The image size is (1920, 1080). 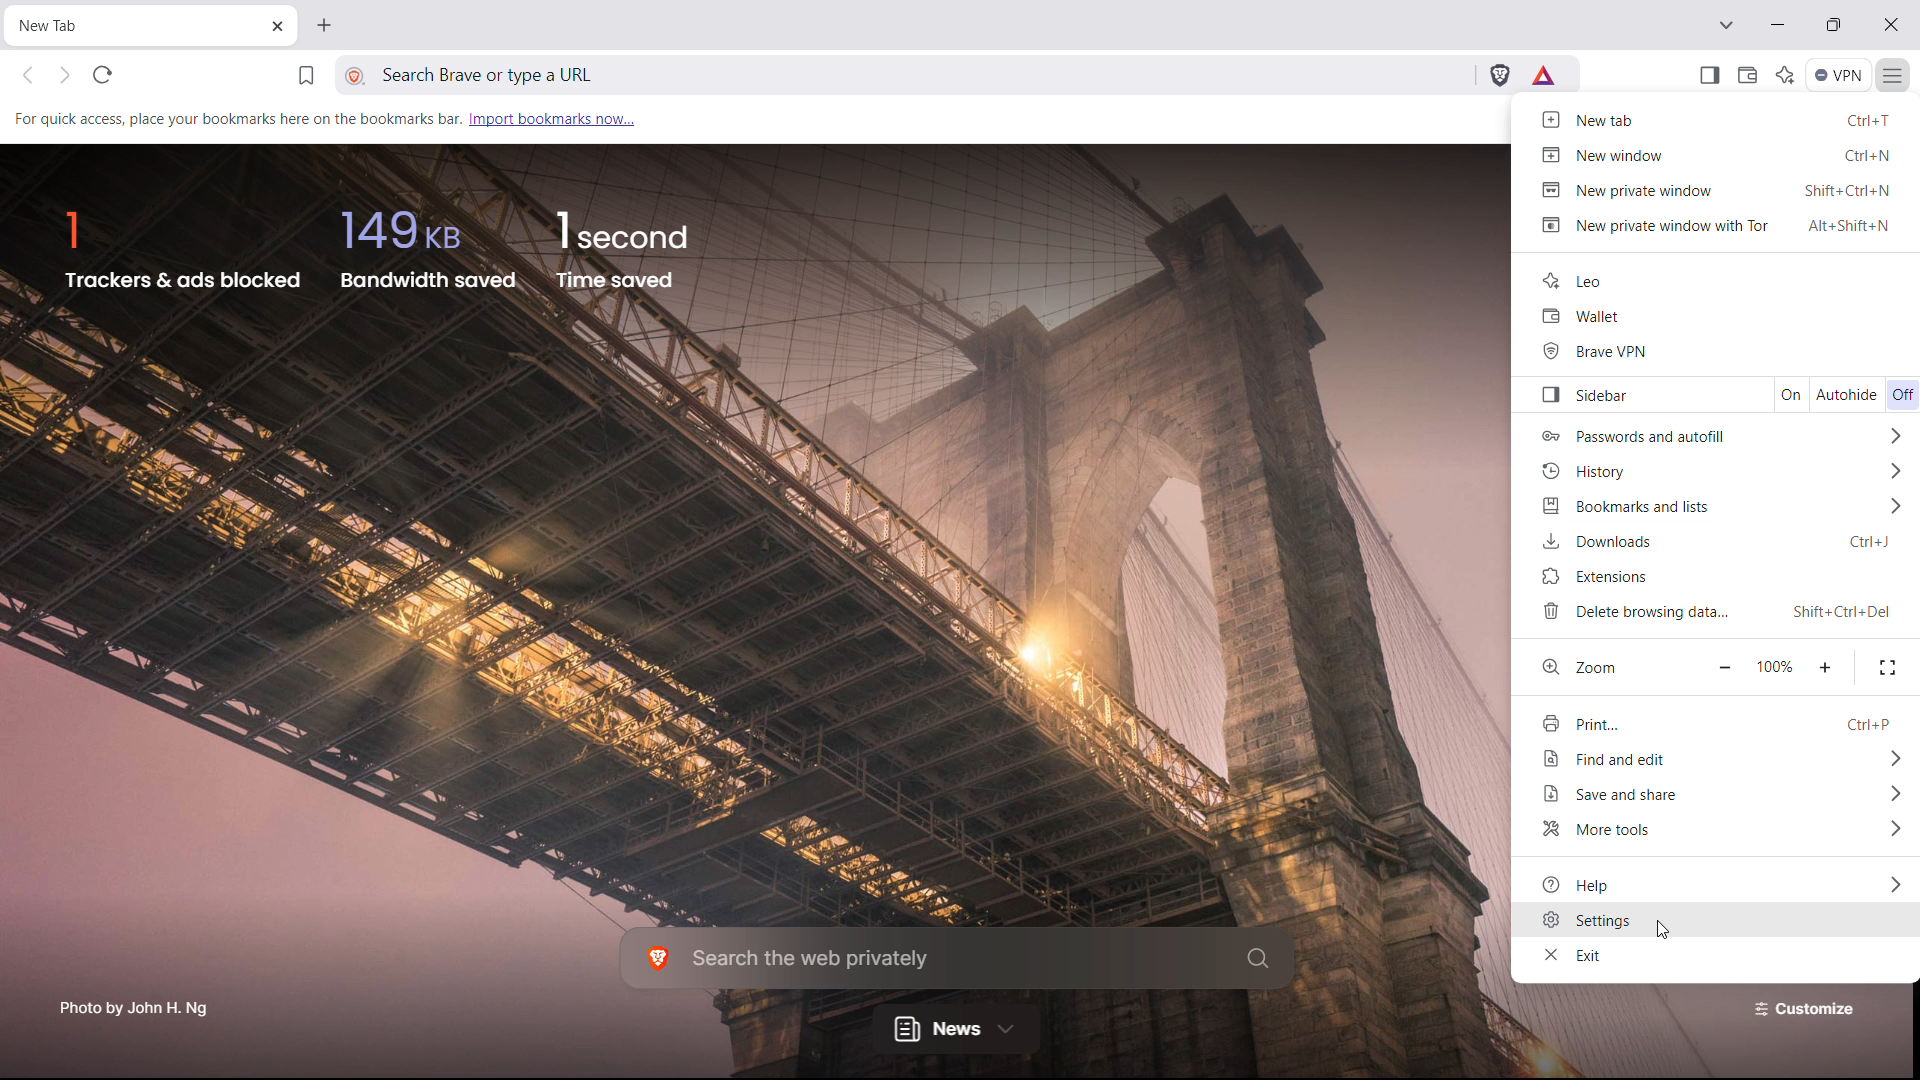 What do you see at coordinates (633, 248) in the screenshot?
I see `1 second Time saved` at bounding box center [633, 248].